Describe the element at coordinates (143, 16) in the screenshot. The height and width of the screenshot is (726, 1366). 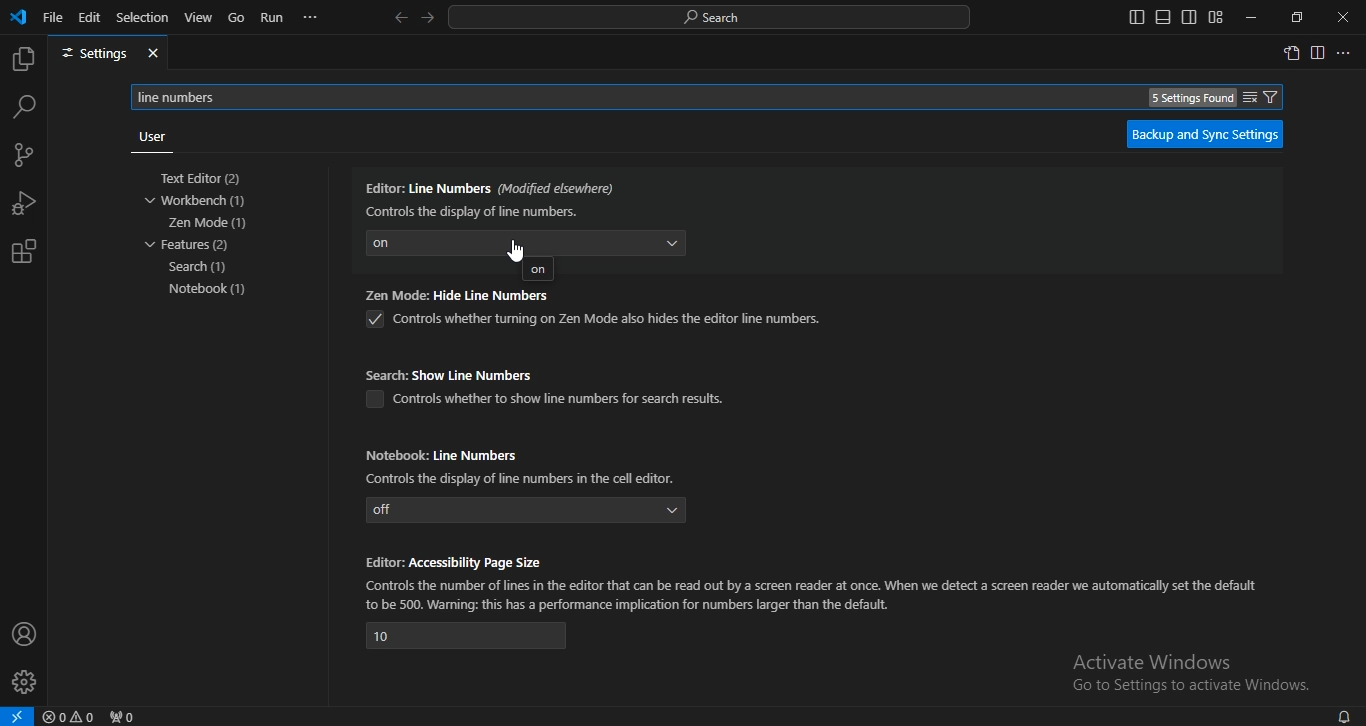
I see `selection` at that location.